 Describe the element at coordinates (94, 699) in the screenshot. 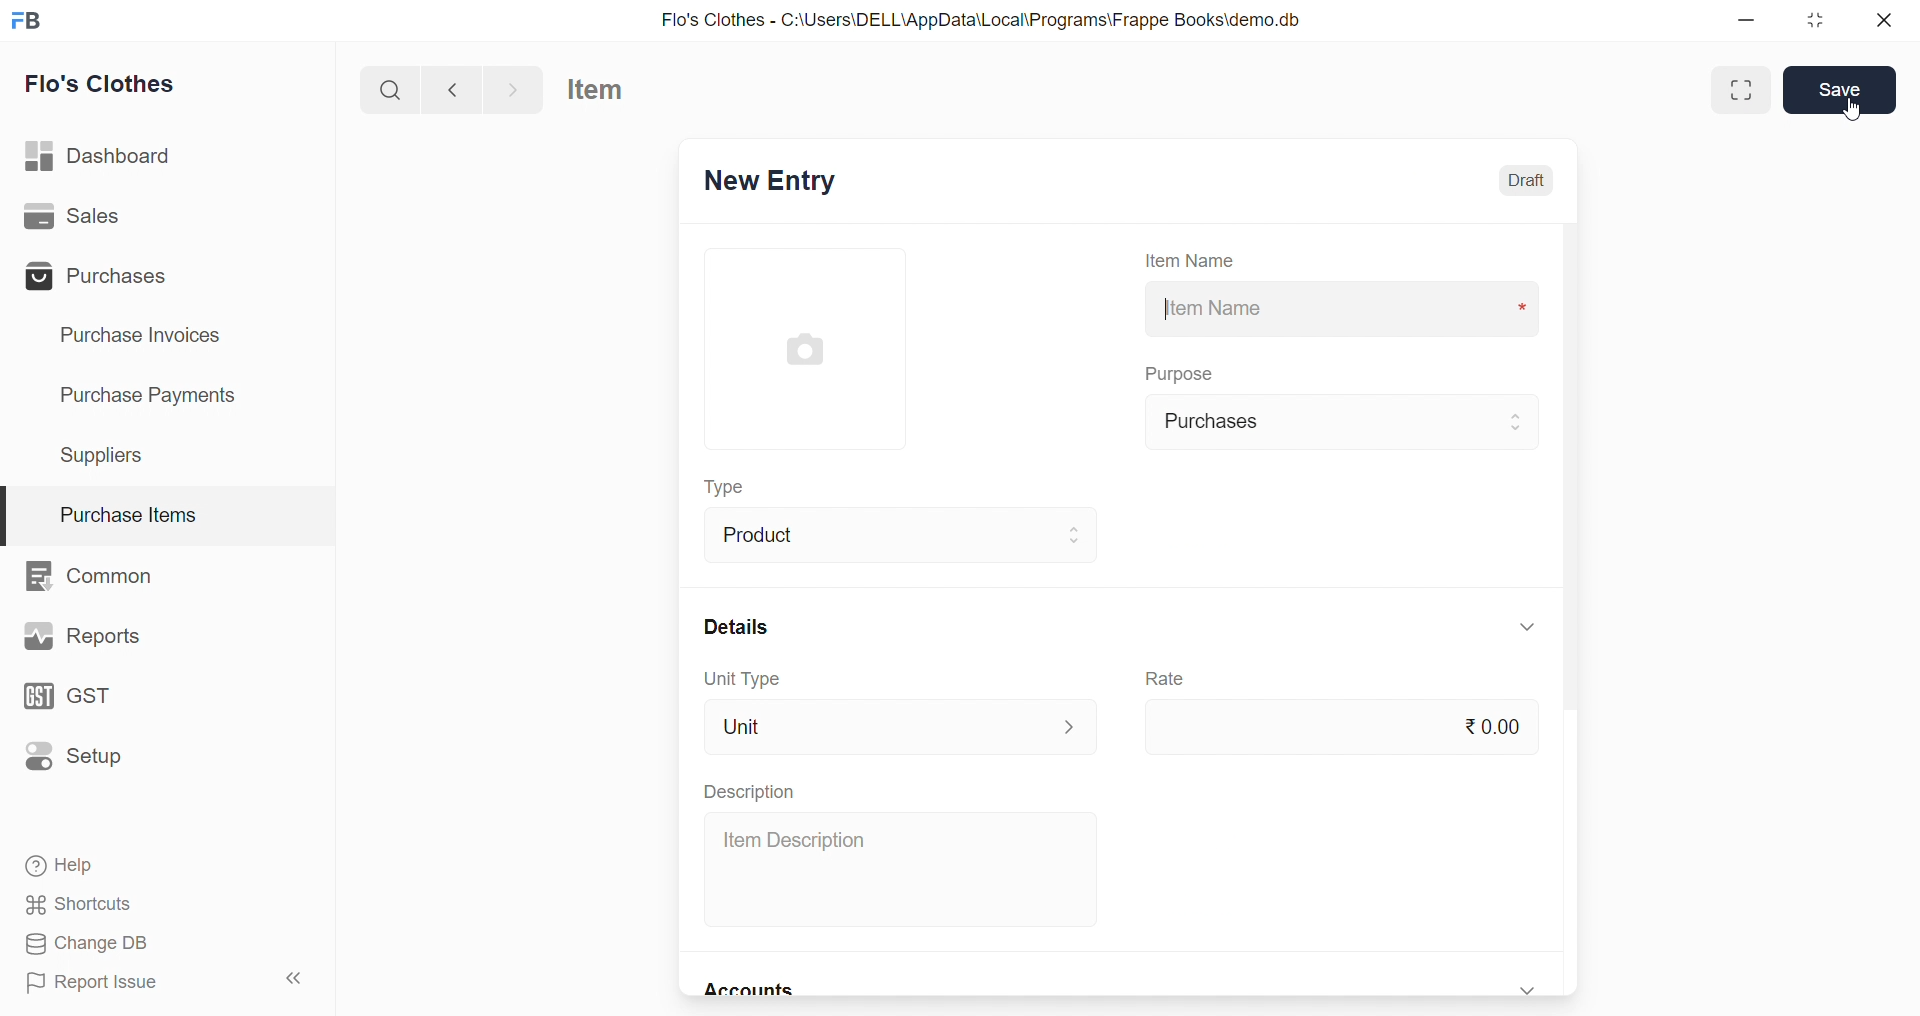

I see `GST` at that location.